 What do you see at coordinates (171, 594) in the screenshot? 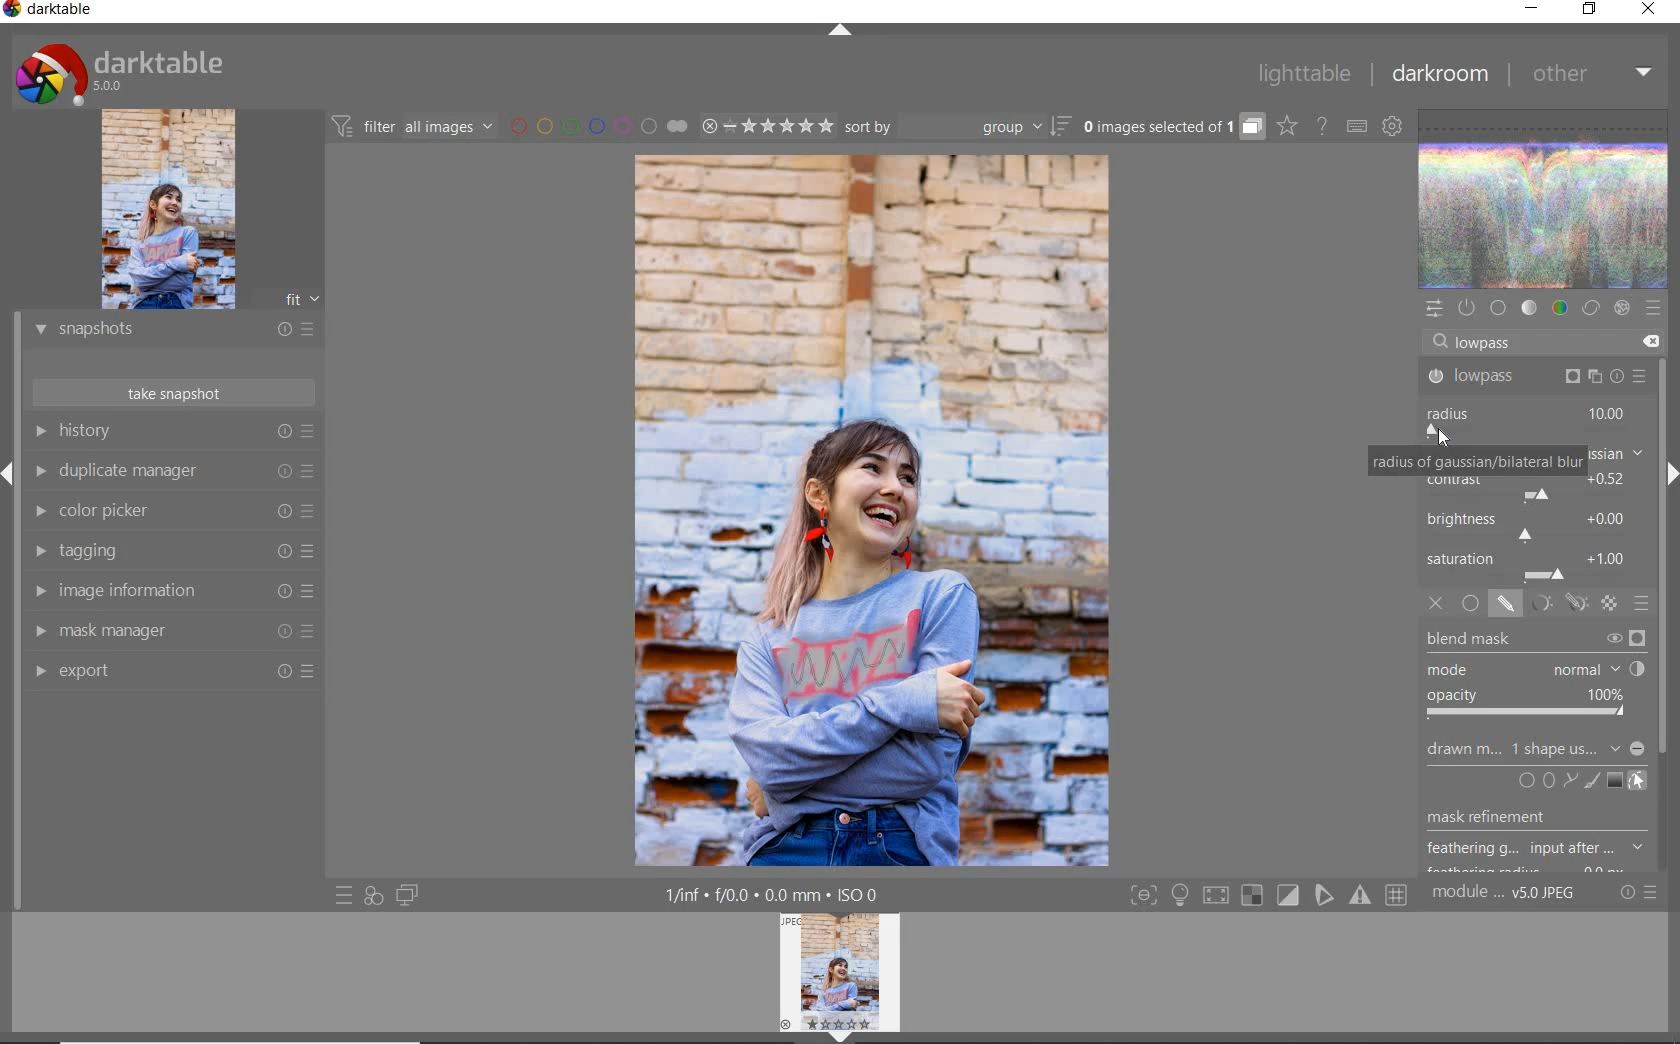
I see `image information` at bounding box center [171, 594].